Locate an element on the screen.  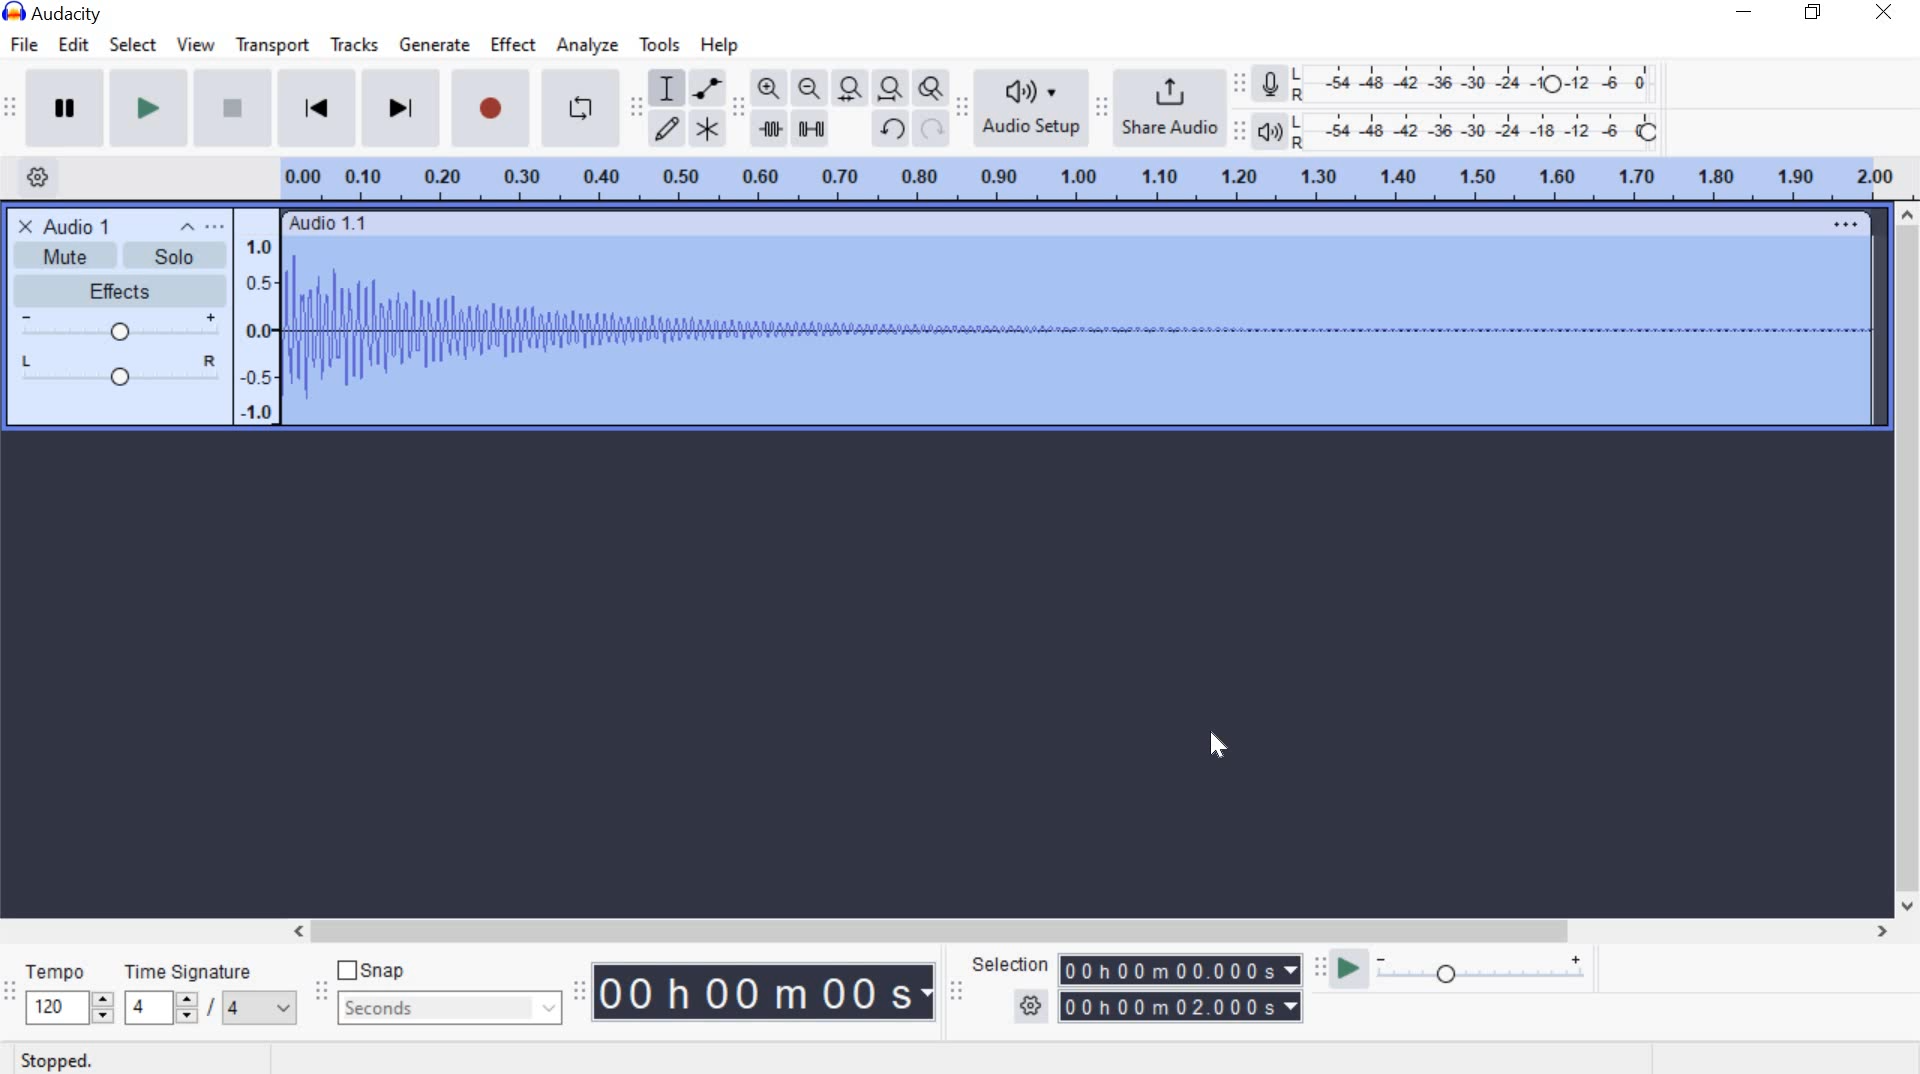
scrollbar is located at coordinates (1084, 930).